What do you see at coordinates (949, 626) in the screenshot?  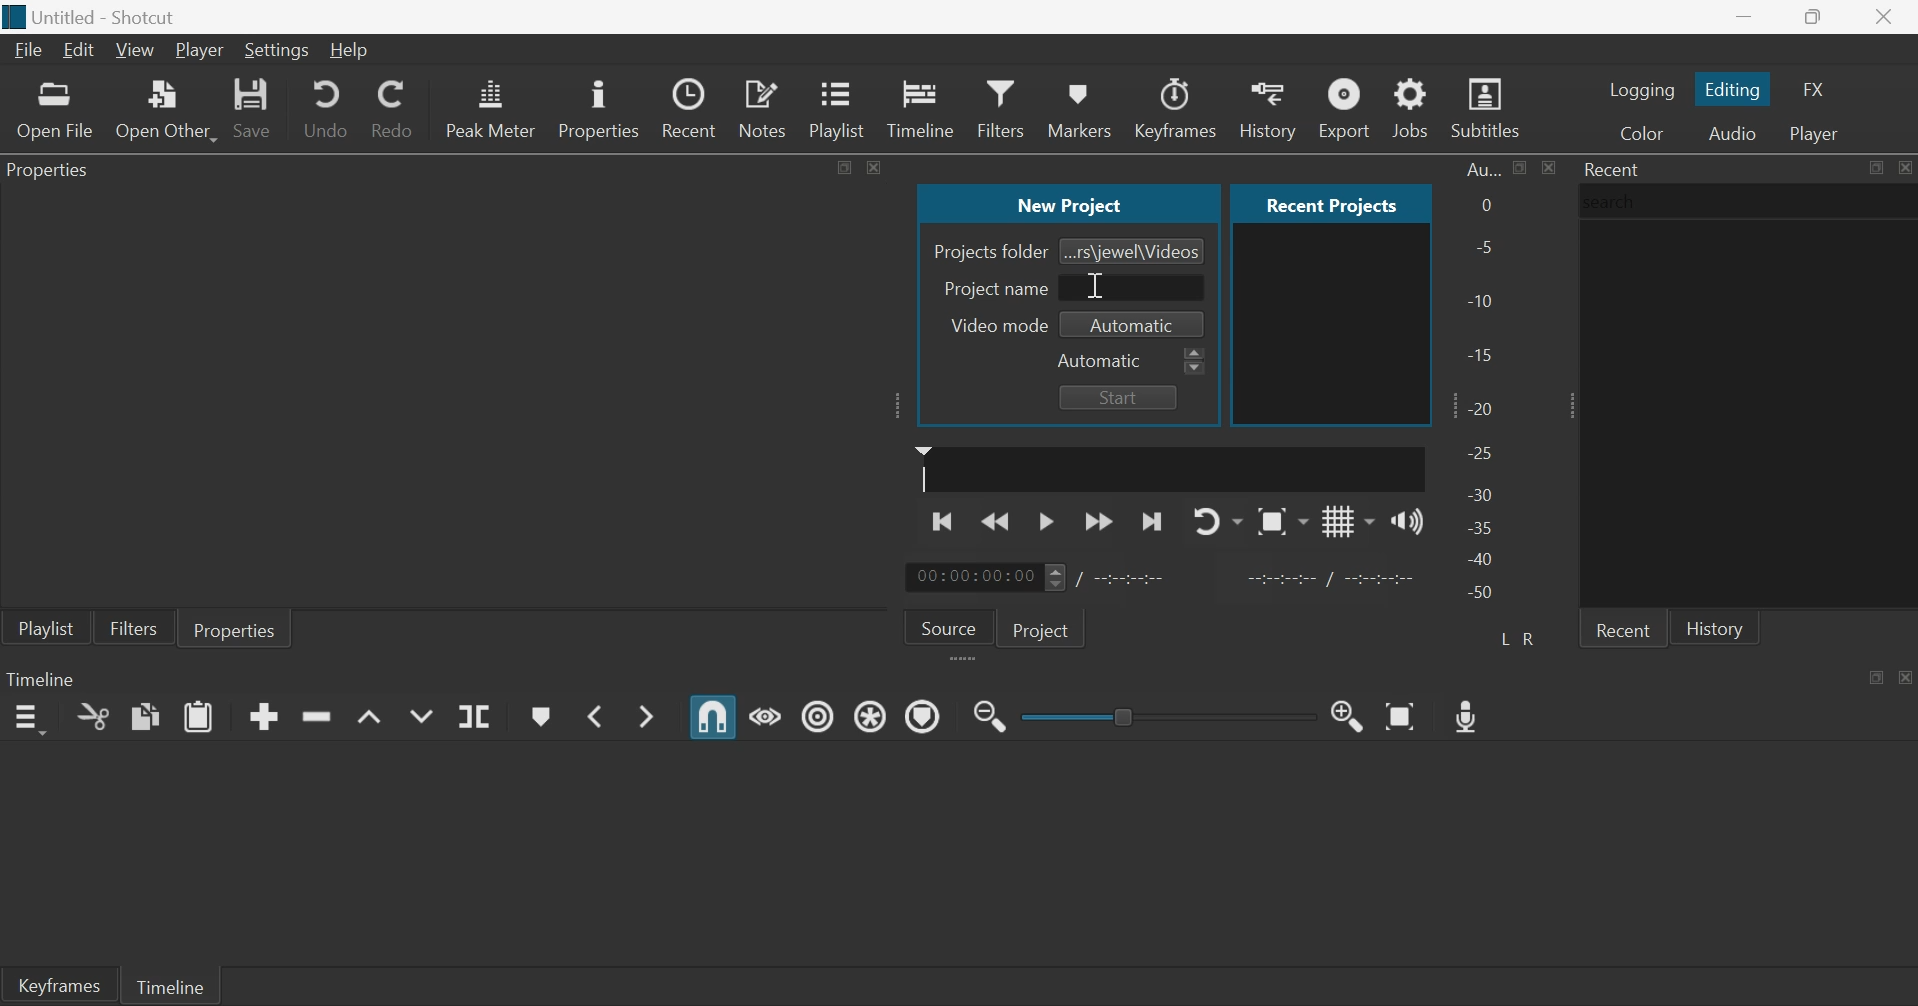 I see `Source` at bounding box center [949, 626].